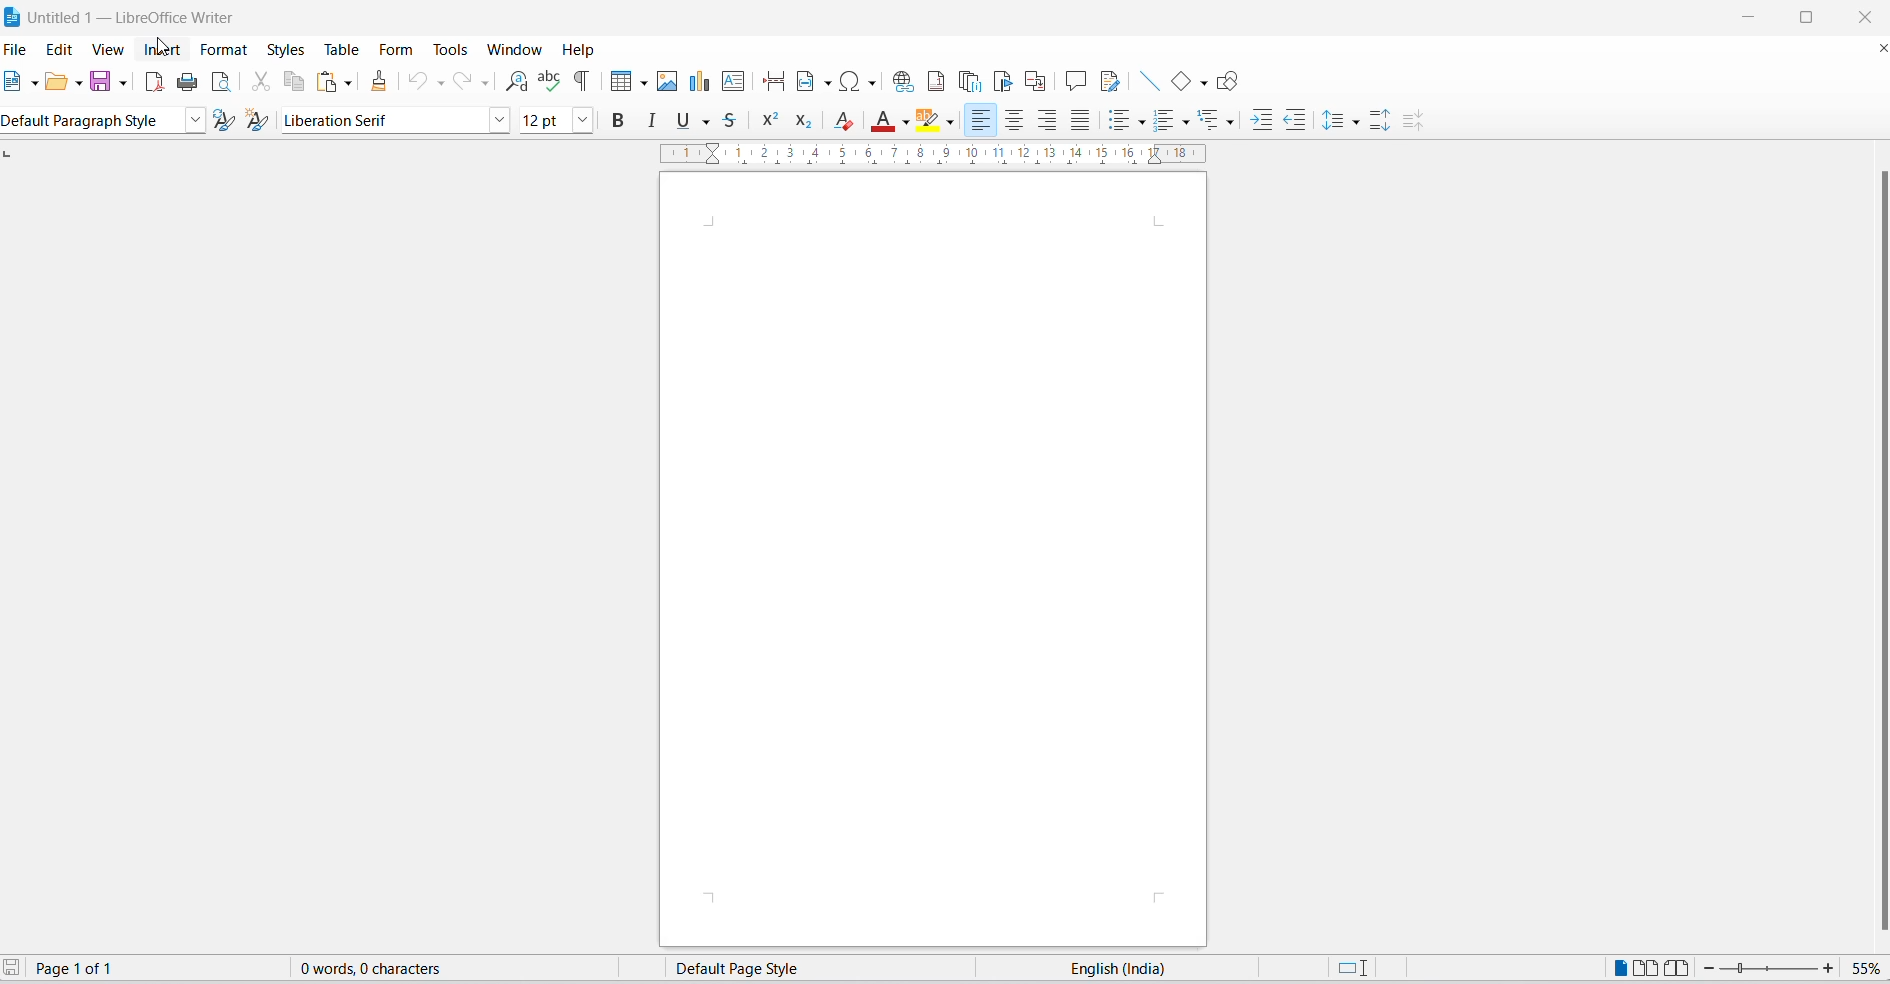 This screenshot has height=984, width=1890. Describe the element at coordinates (1865, 969) in the screenshot. I see `zoom percentage` at that location.